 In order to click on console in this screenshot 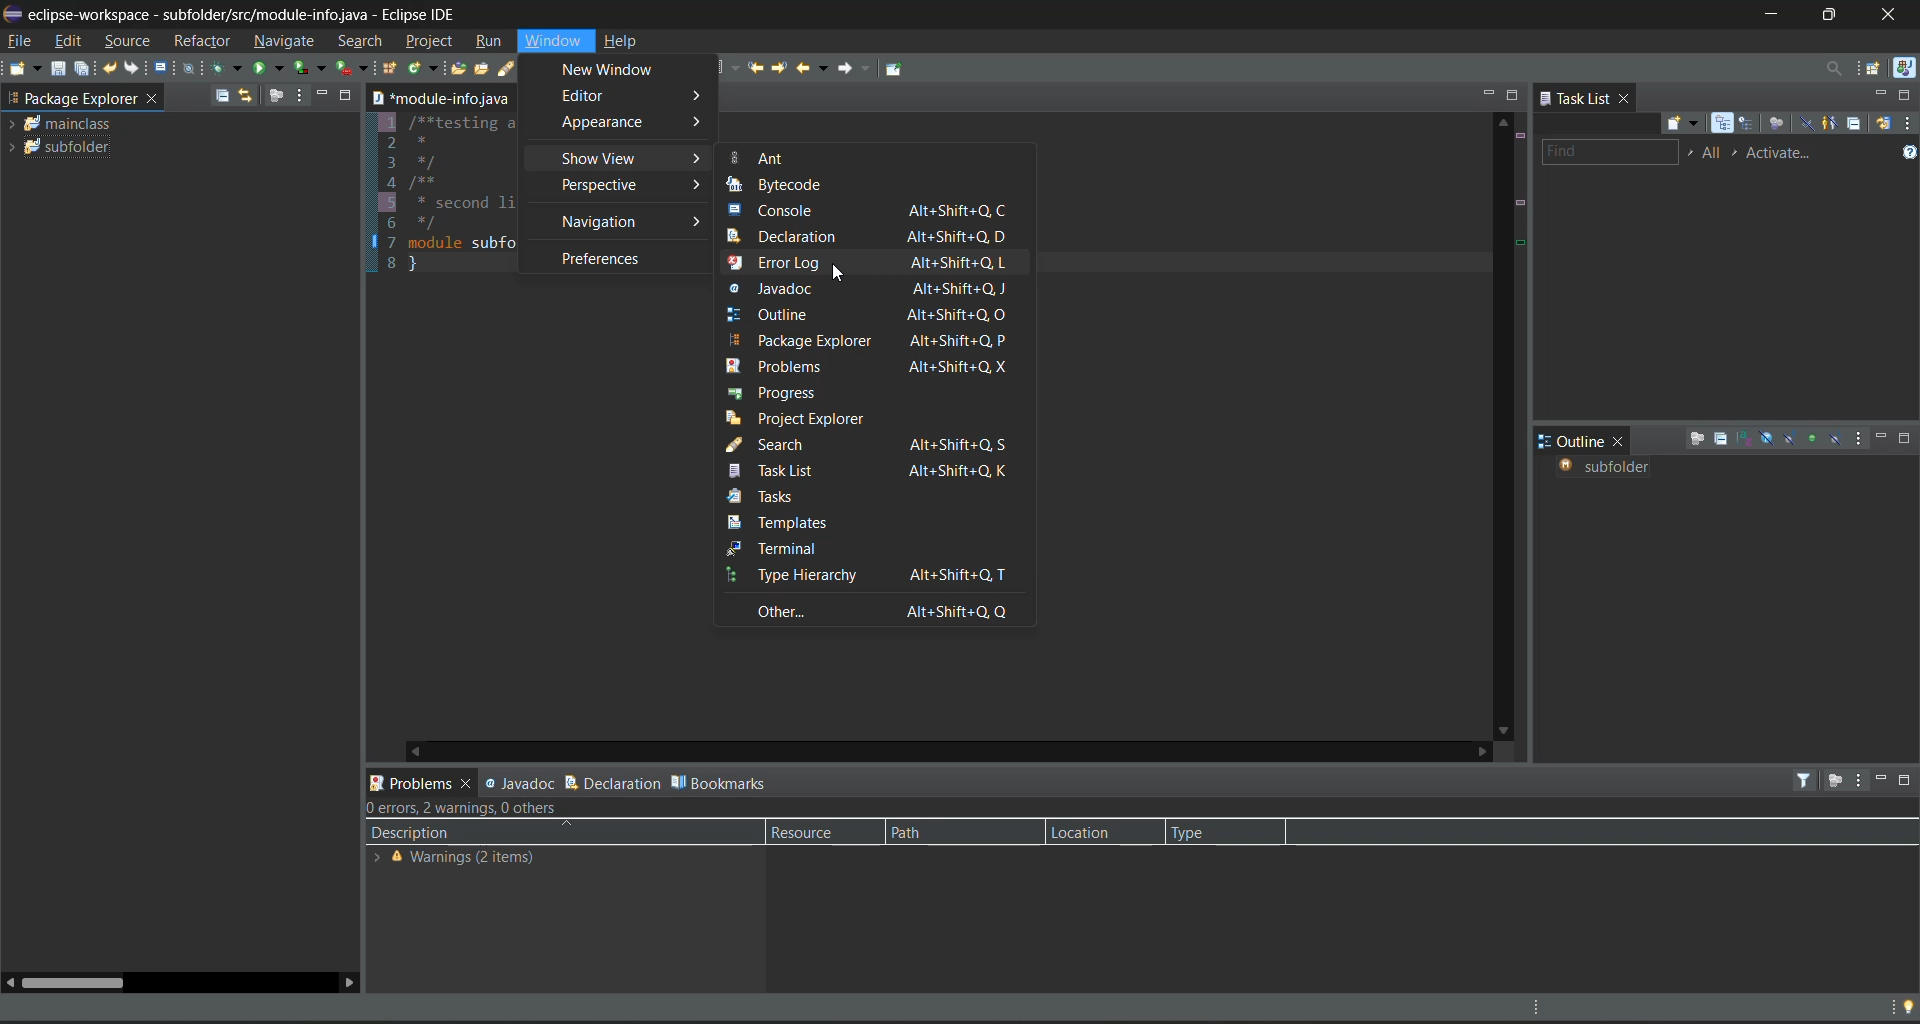, I will do `click(869, 211)`.